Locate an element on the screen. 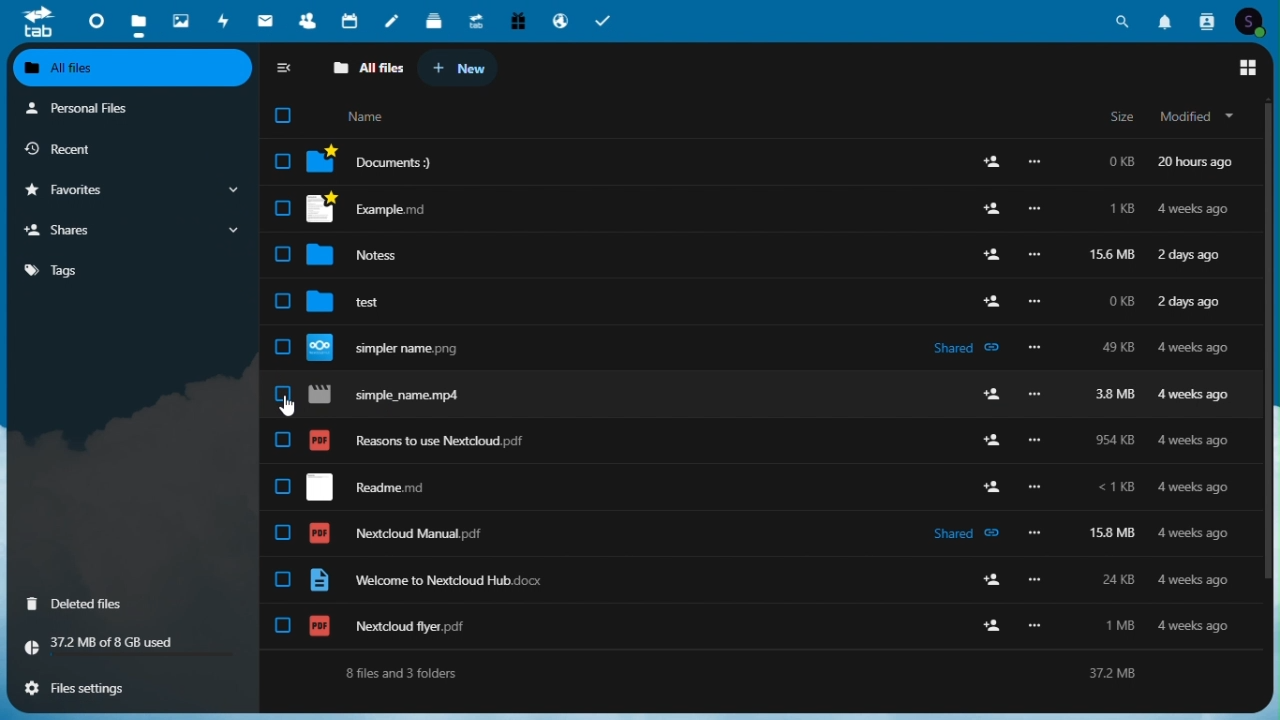 This screenshot has height=720, width=1280. Example is located at coordinates (754, 208).